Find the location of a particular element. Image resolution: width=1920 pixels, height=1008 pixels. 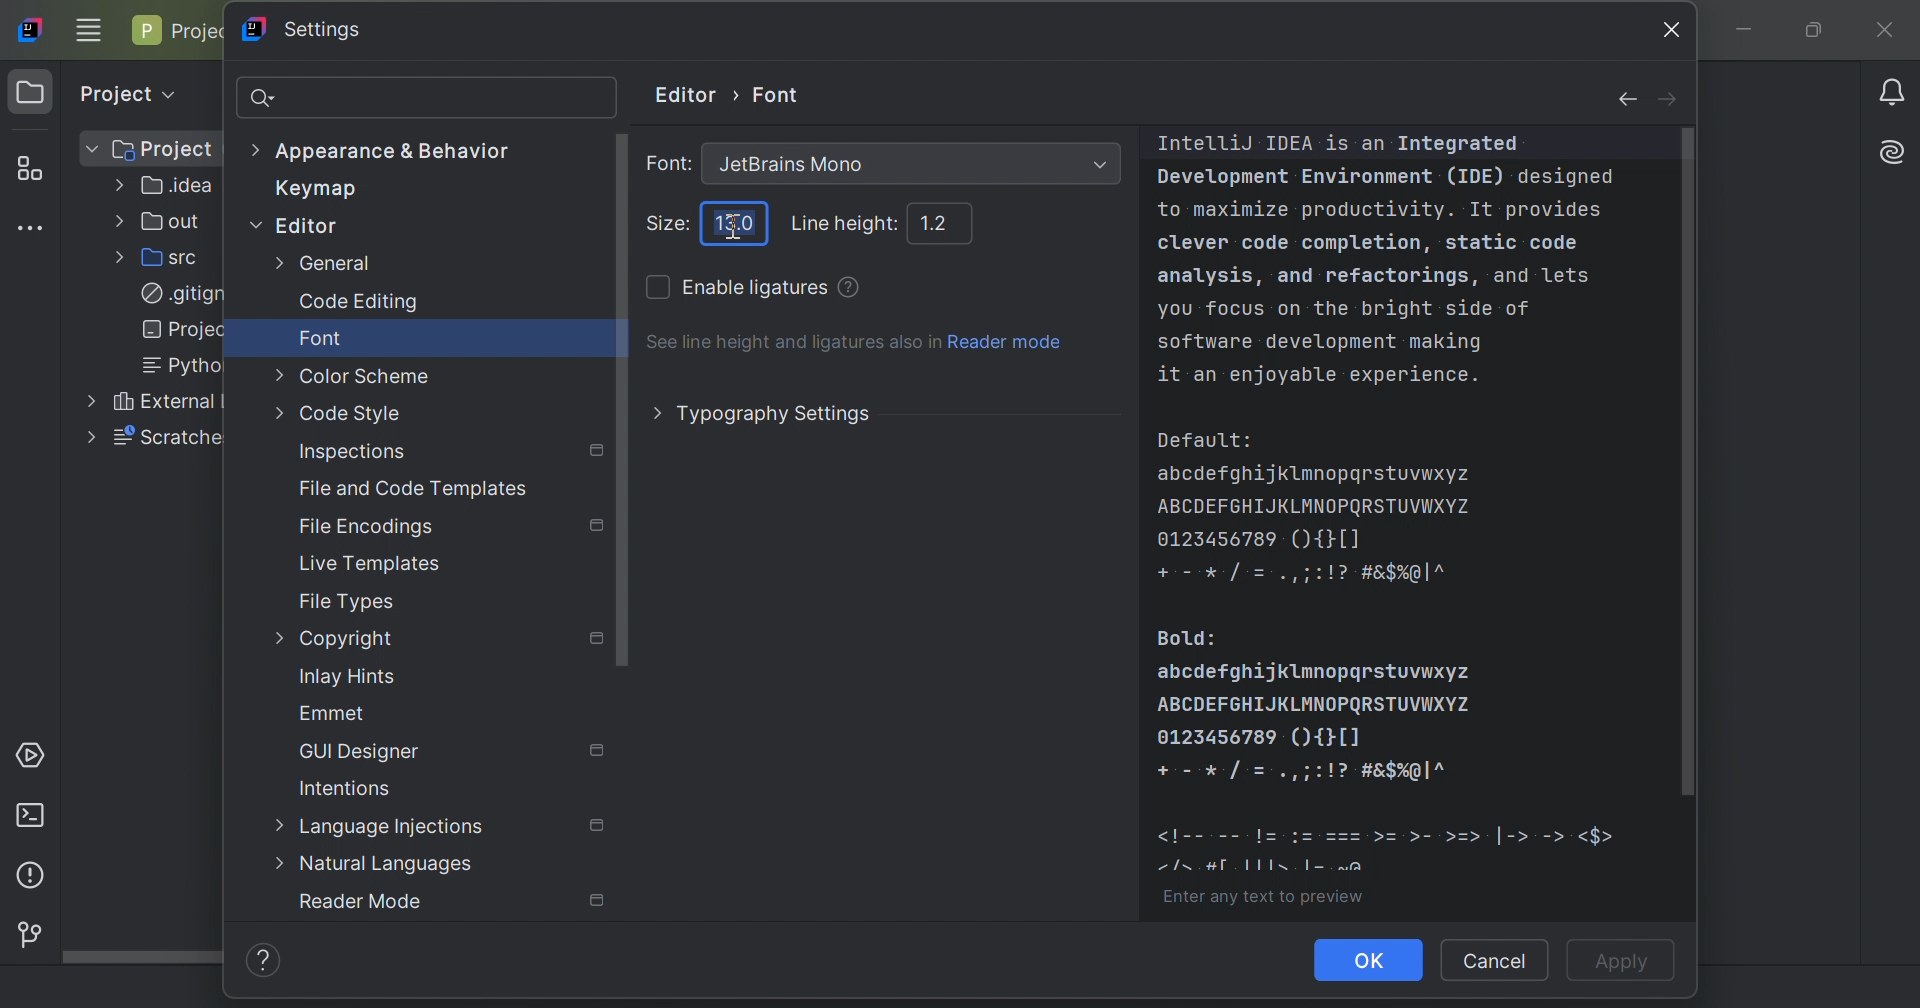

Checkbox is located at coordinates (655, 289).